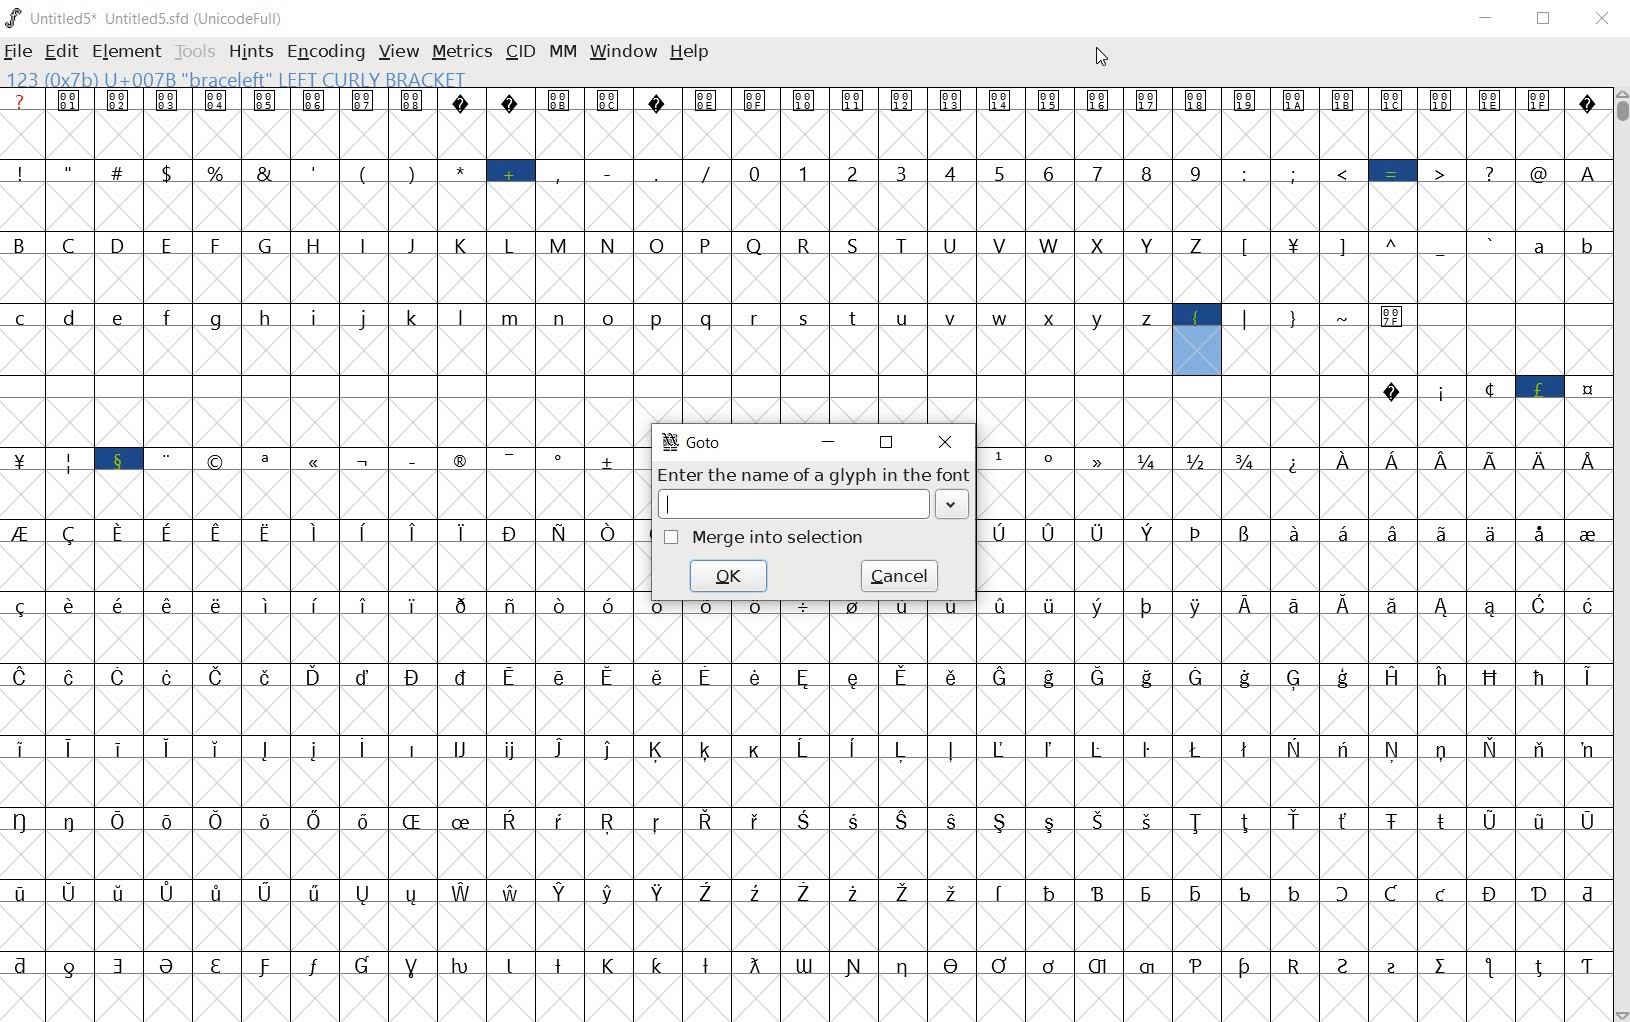  I want to click on ENCODING, so click(325, 52).